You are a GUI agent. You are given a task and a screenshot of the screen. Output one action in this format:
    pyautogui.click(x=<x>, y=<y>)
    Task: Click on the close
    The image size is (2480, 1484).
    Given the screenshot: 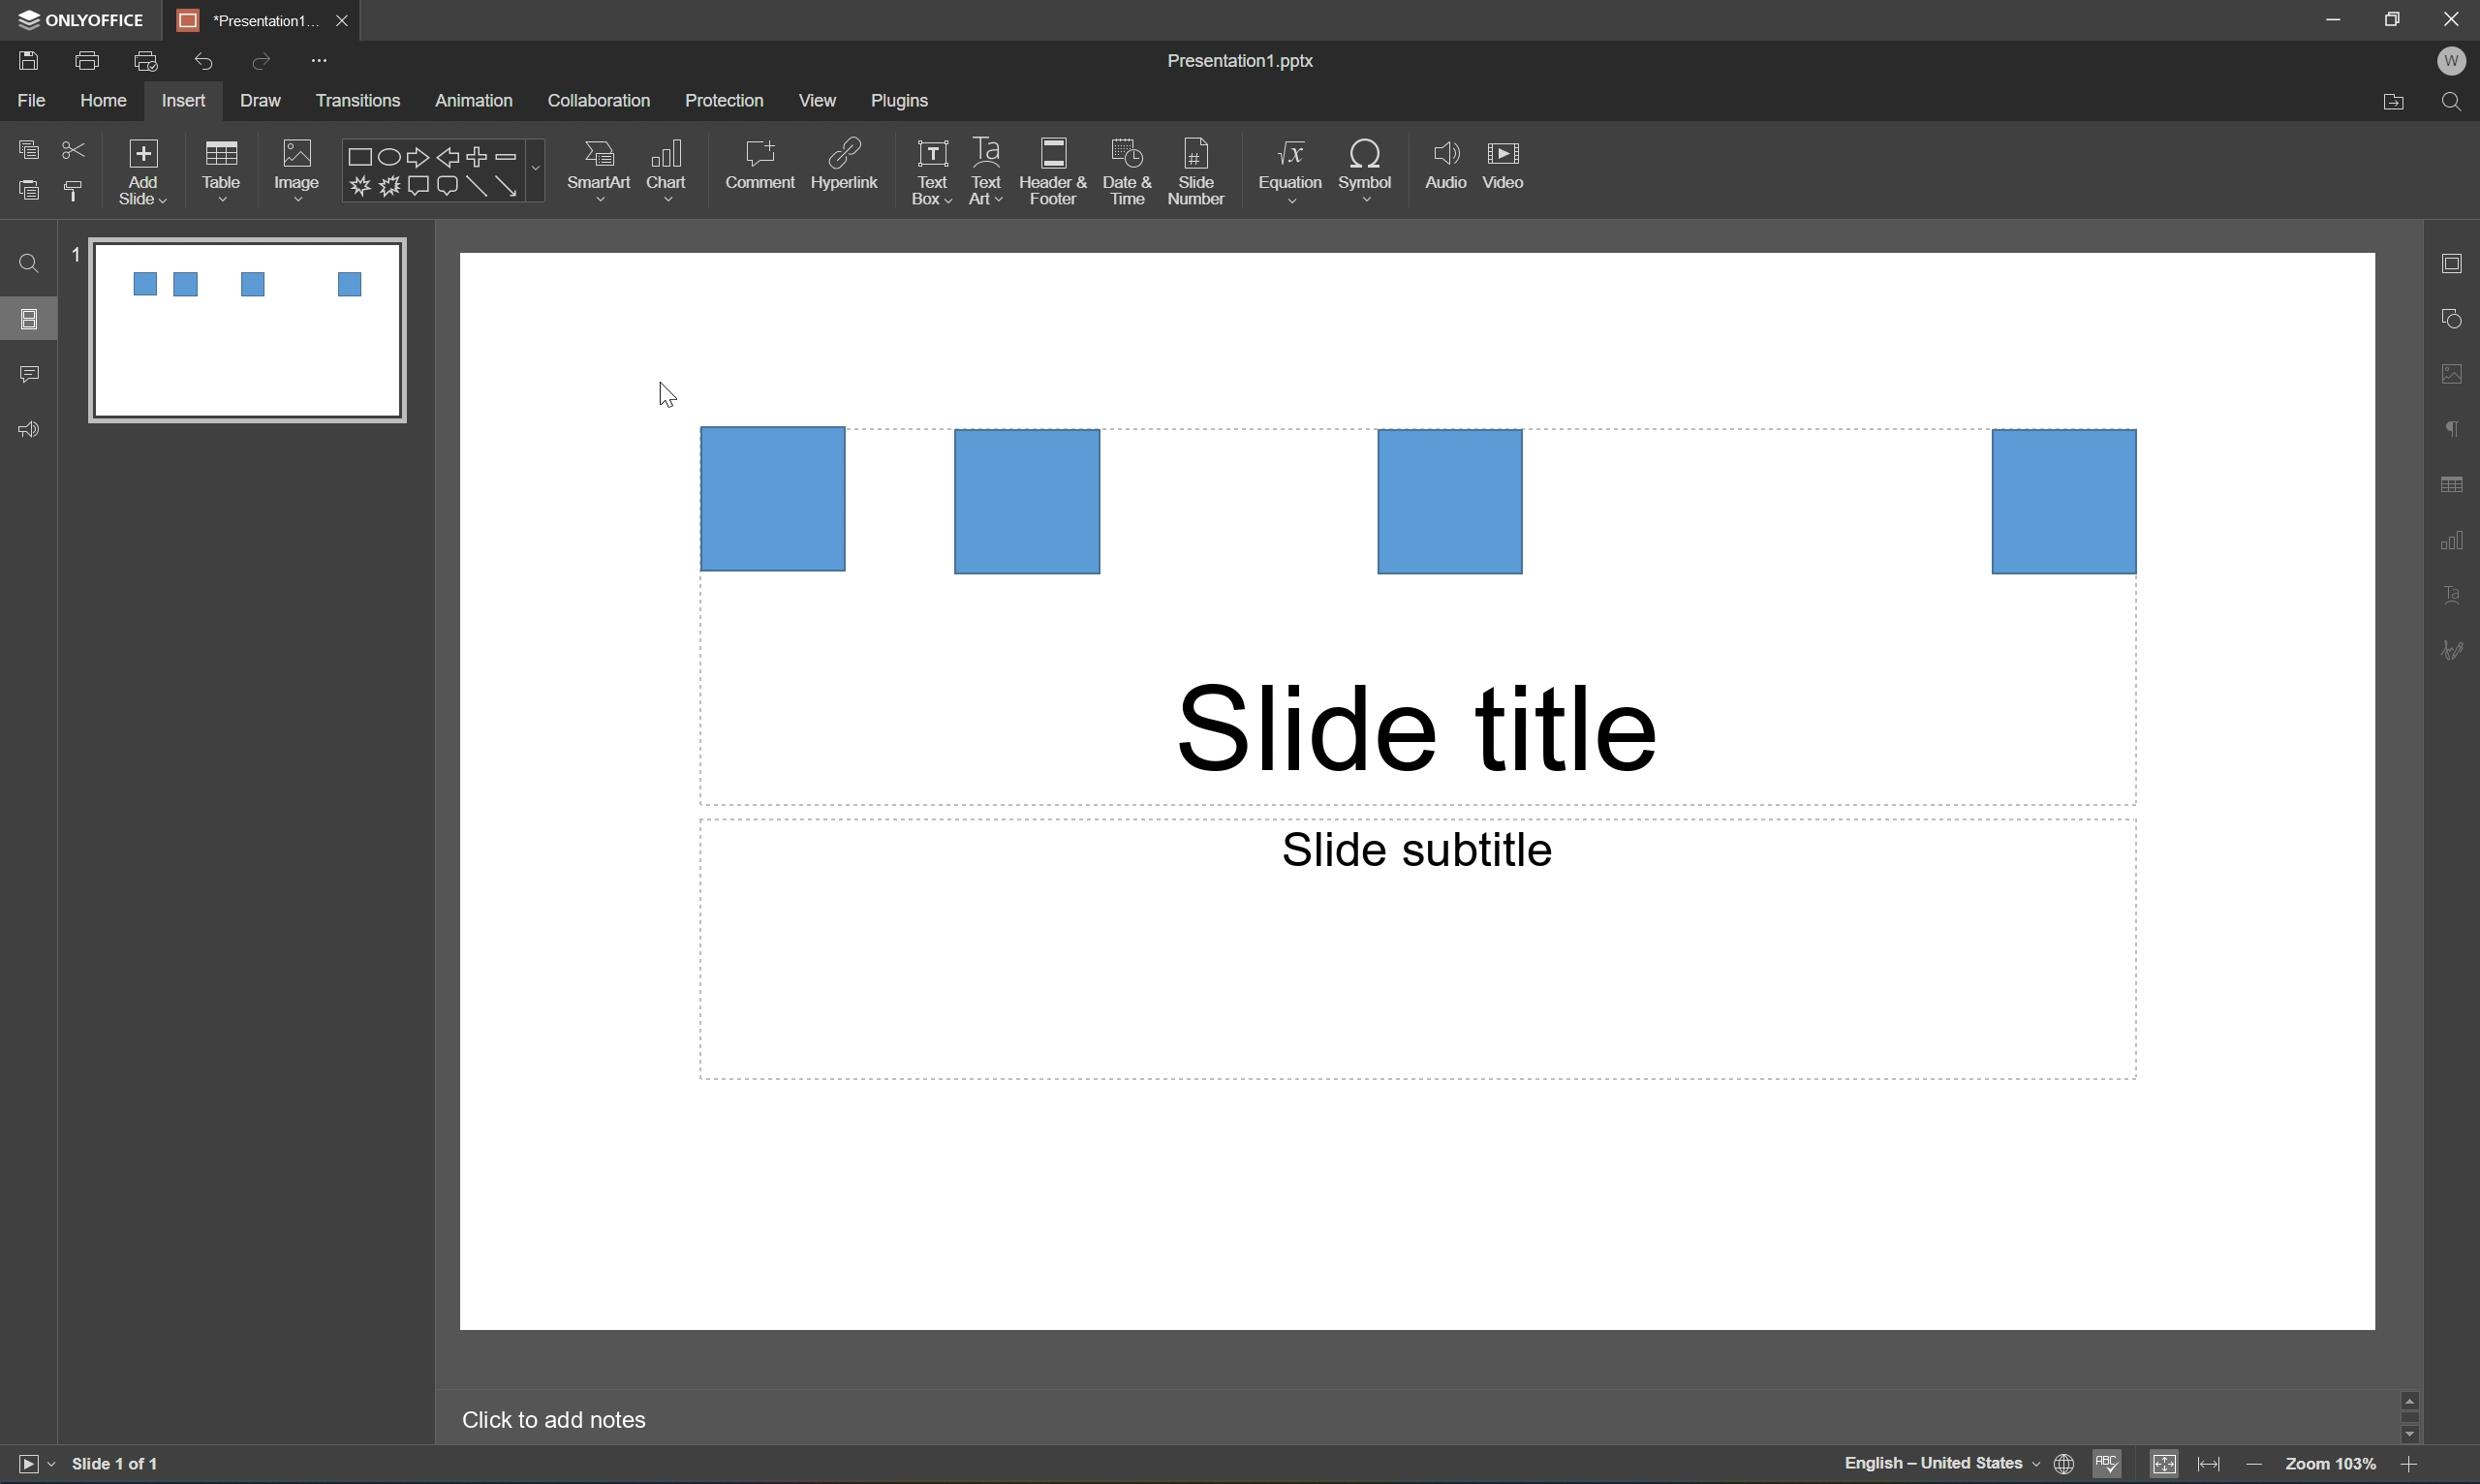 What is the action you would take?
    pyautogui.click(x=347, y=21)
    